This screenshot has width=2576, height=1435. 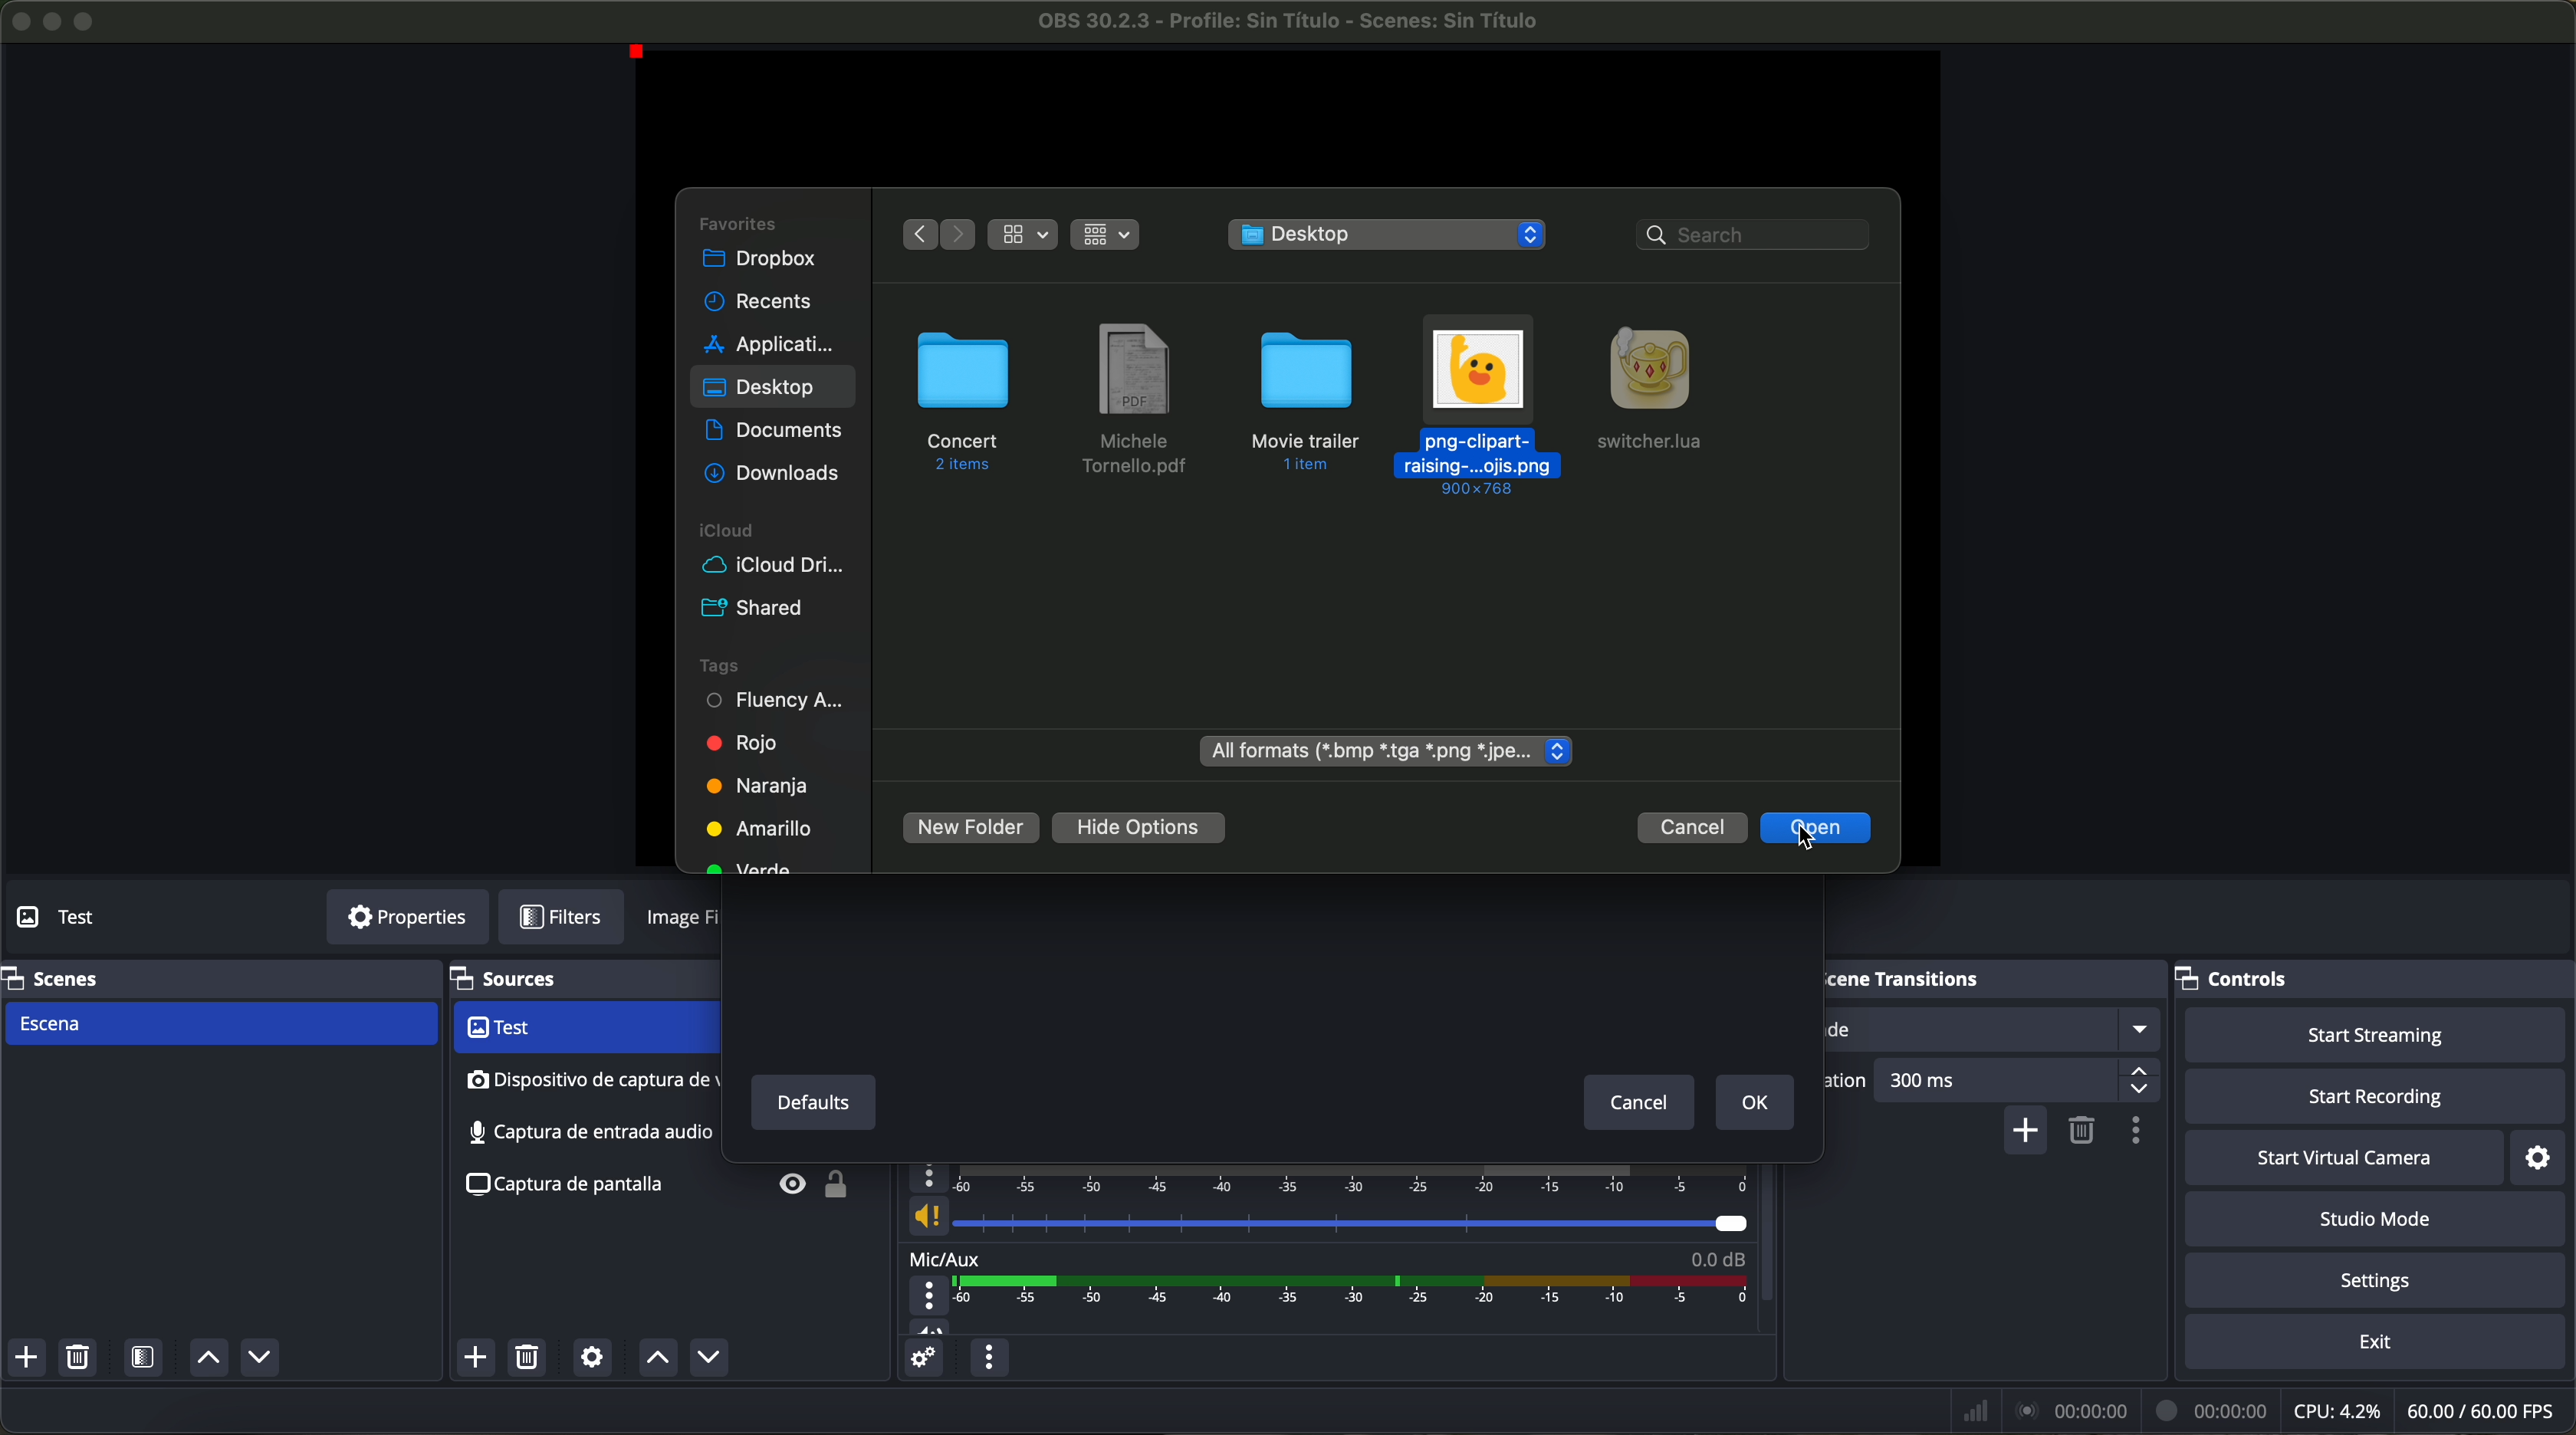 What do you see at coordinates (1641, 1105) in the screenshot?
I see `cancel` at bounding box center [1641, 1105].